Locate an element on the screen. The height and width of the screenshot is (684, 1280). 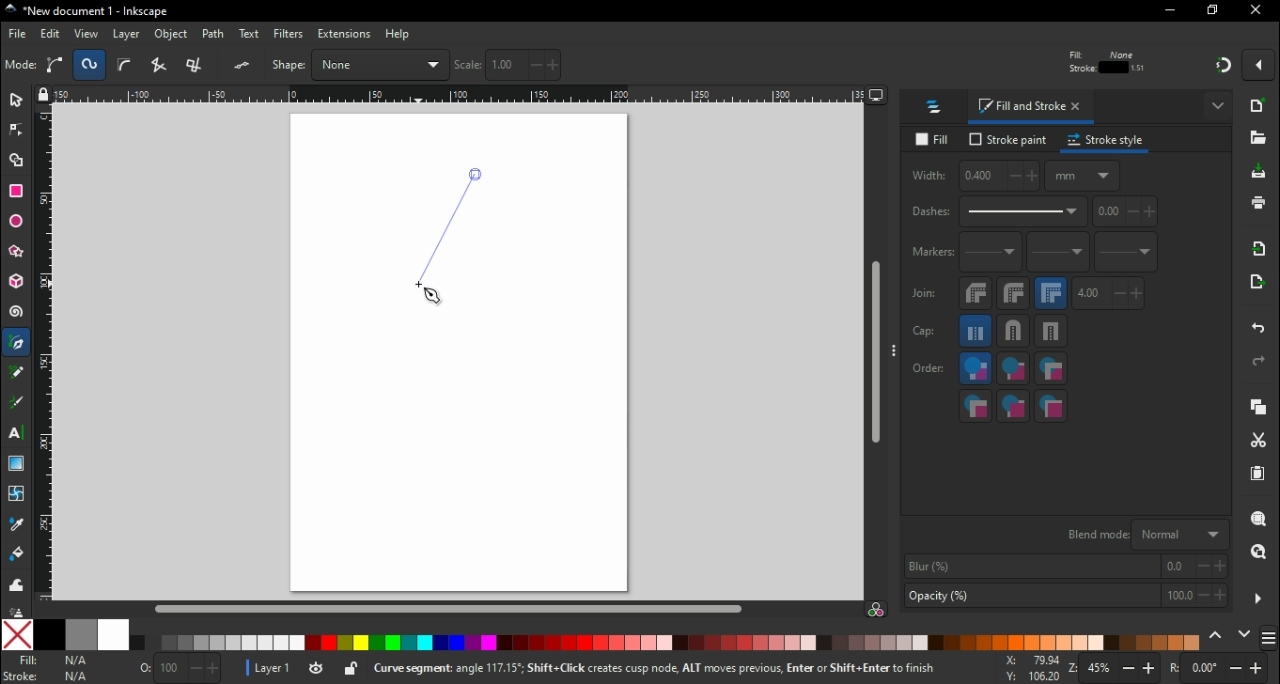
ellipse/arc tool is located at coordinates (17, 223).